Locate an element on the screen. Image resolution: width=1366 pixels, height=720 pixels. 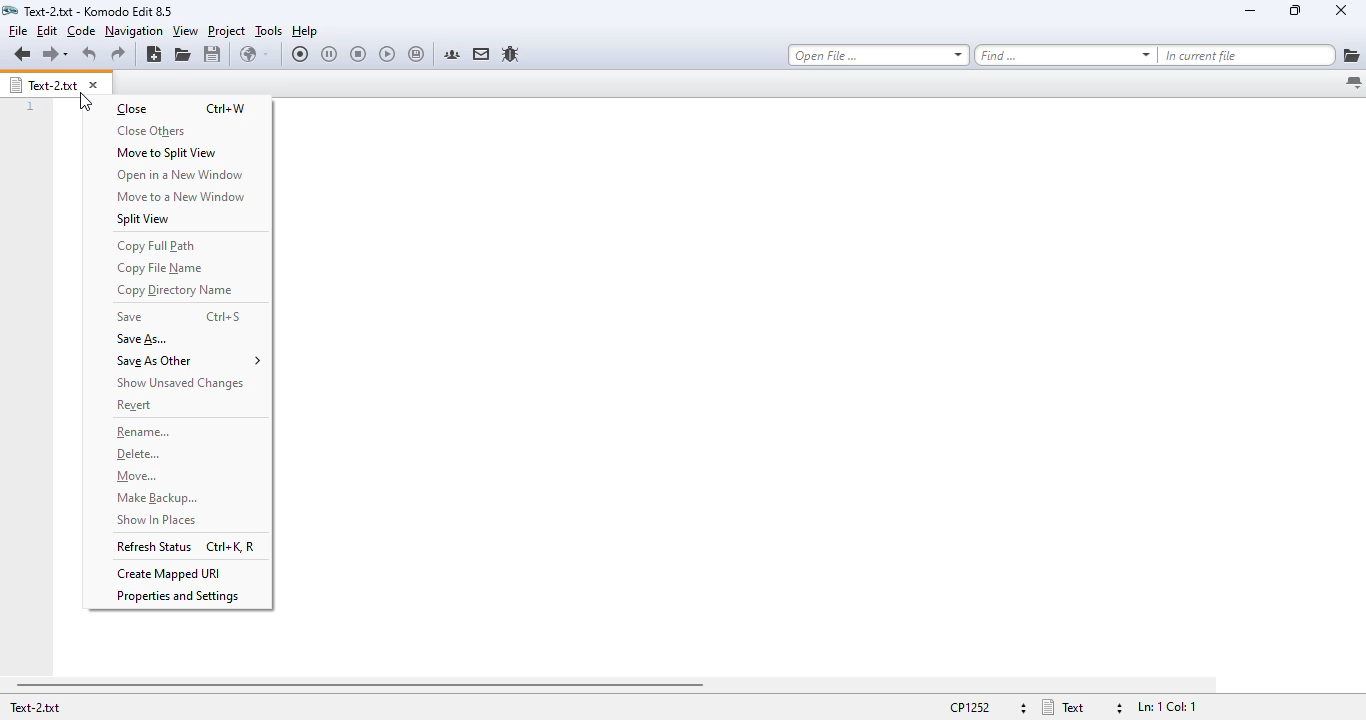
close is located at coordinates (1341, 9).